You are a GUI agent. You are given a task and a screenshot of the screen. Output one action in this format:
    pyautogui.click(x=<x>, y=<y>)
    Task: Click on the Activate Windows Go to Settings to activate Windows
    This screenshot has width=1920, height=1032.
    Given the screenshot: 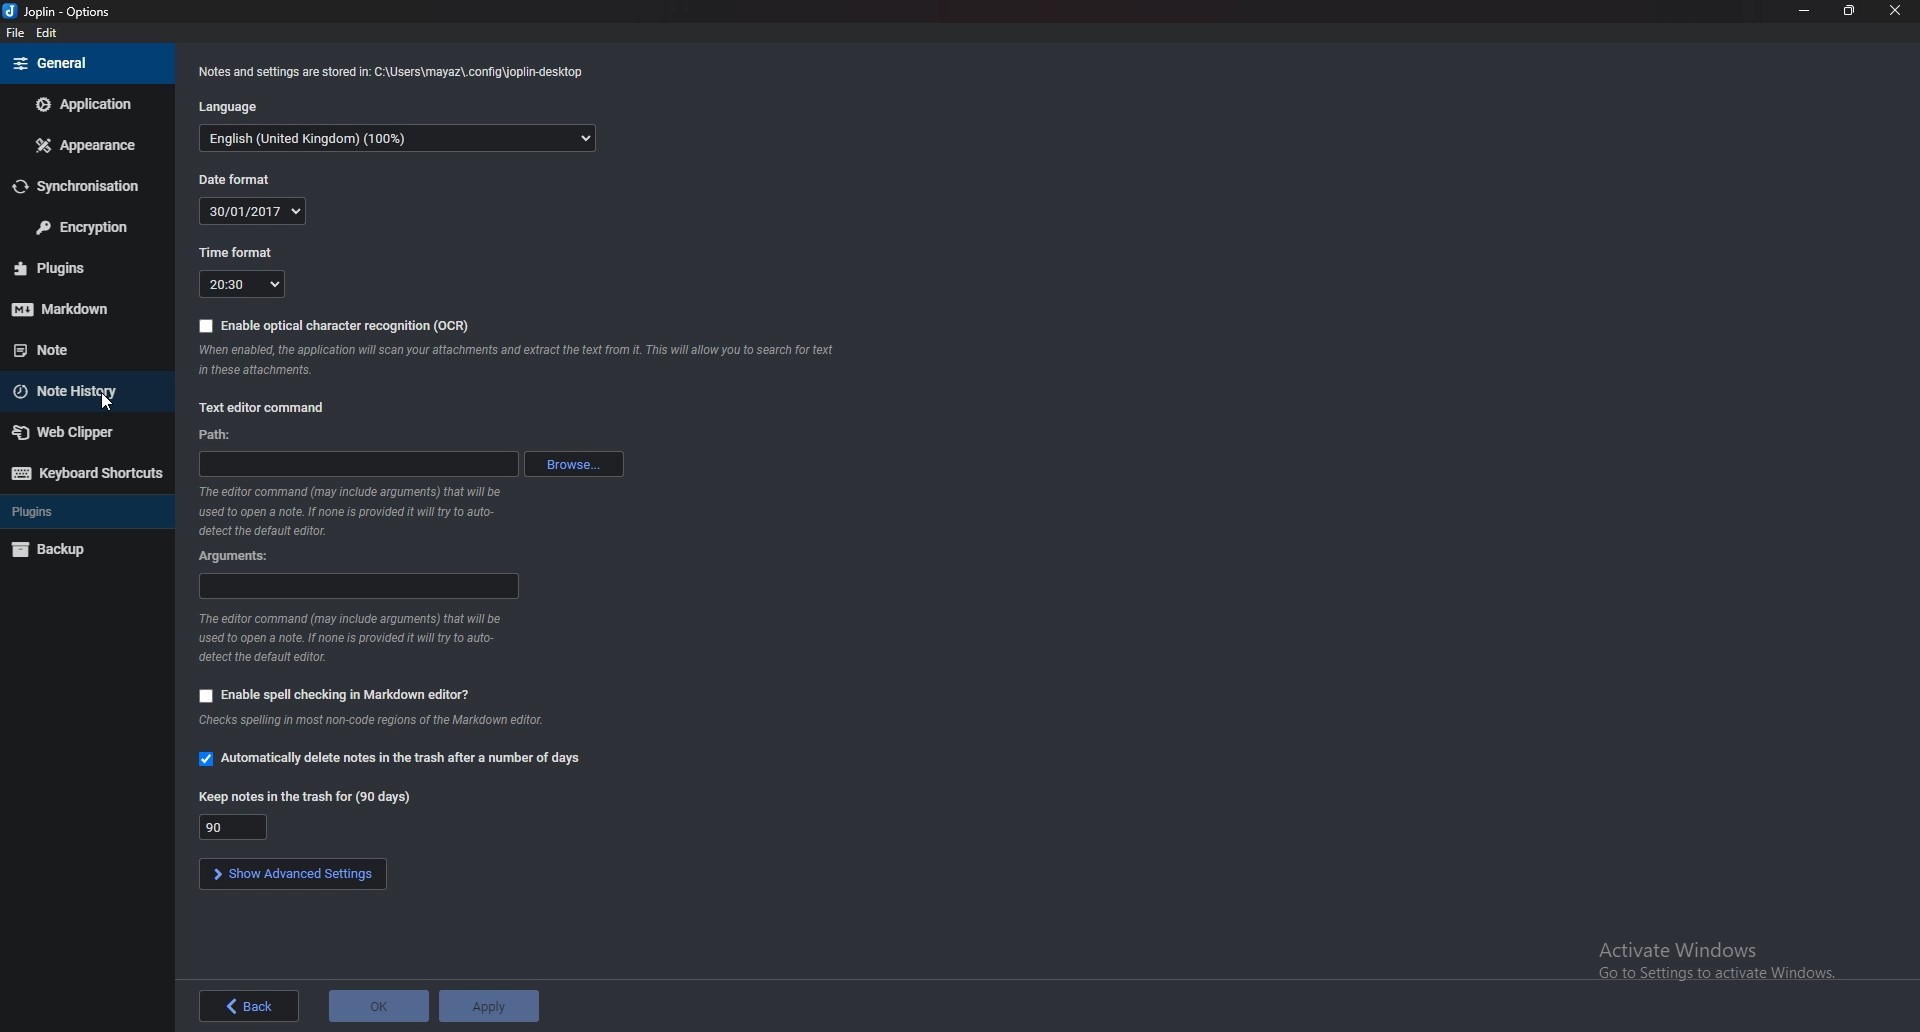 What is the action you would take?
    pyautogui.click(x=1719, y=963)
    